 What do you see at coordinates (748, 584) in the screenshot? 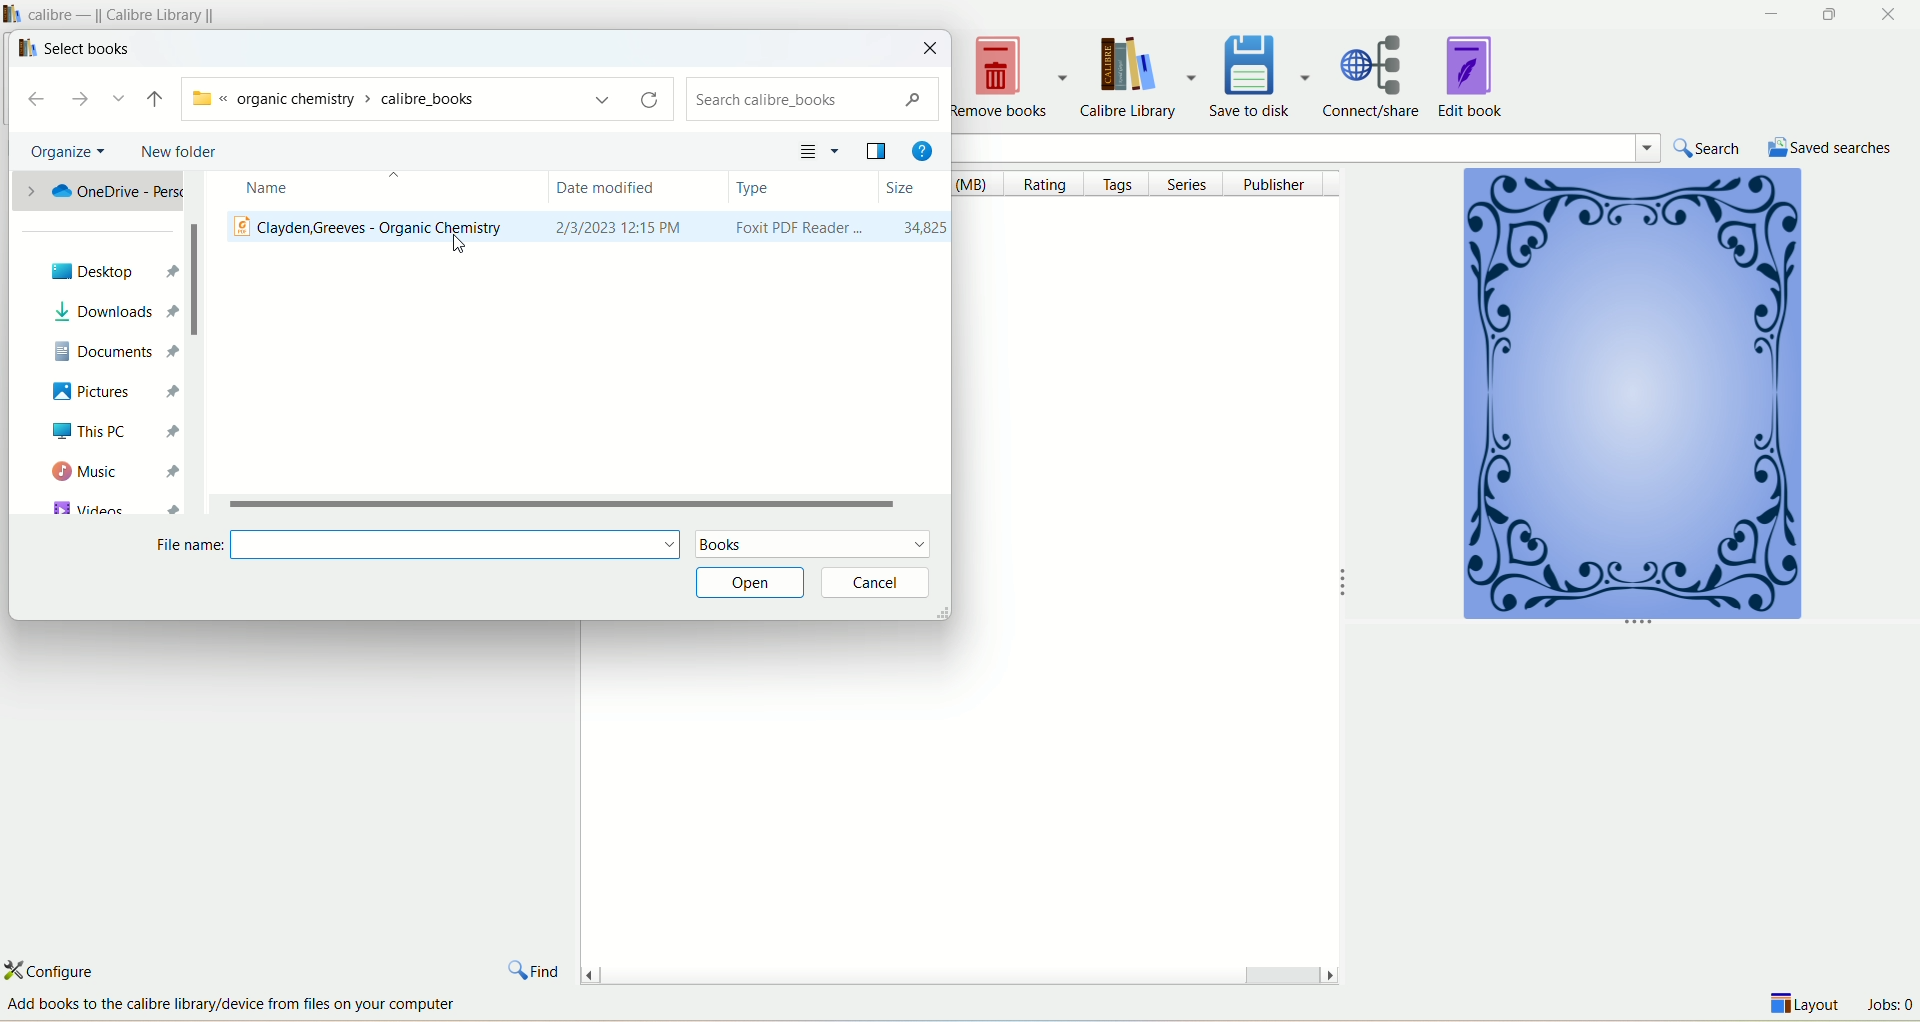
I see `open` at bounding box center [748, 584].